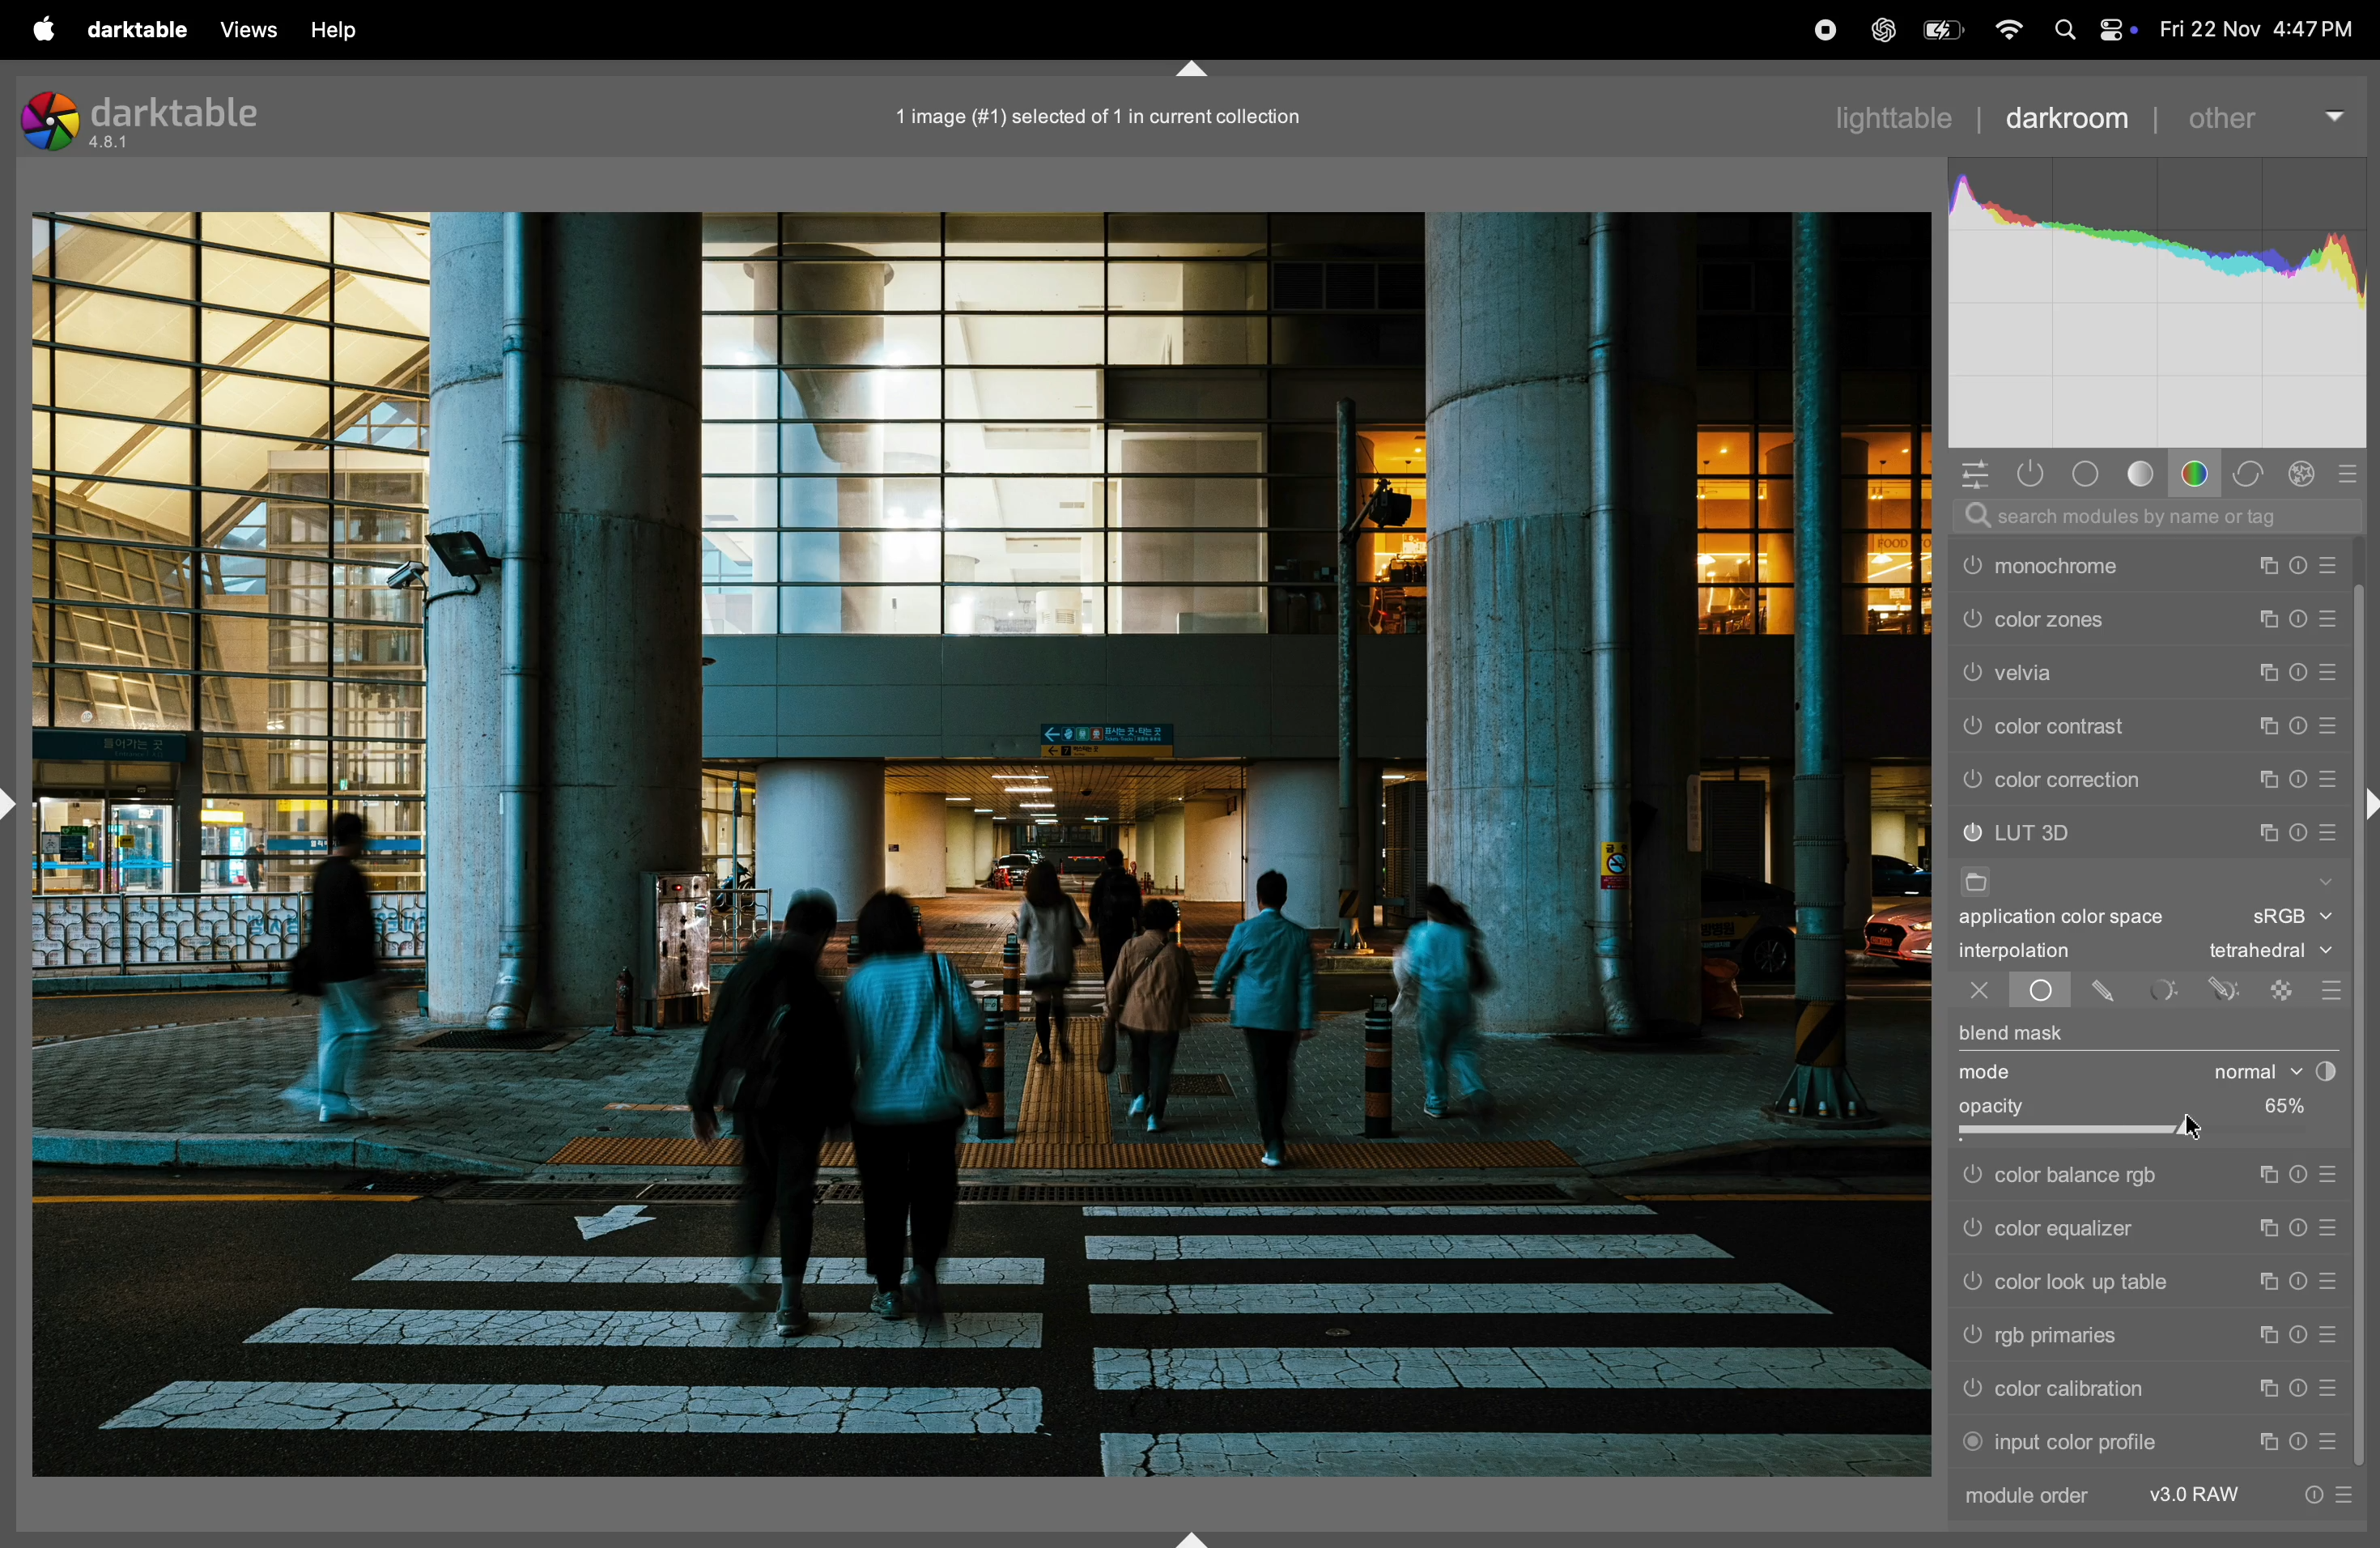 Image resolution: width=2380 pixels, height=1548 pixels. What do you see at coordinates (2062, 28) in the screenshot?
I see `spotlight search` at bounding box center [2062, 28].